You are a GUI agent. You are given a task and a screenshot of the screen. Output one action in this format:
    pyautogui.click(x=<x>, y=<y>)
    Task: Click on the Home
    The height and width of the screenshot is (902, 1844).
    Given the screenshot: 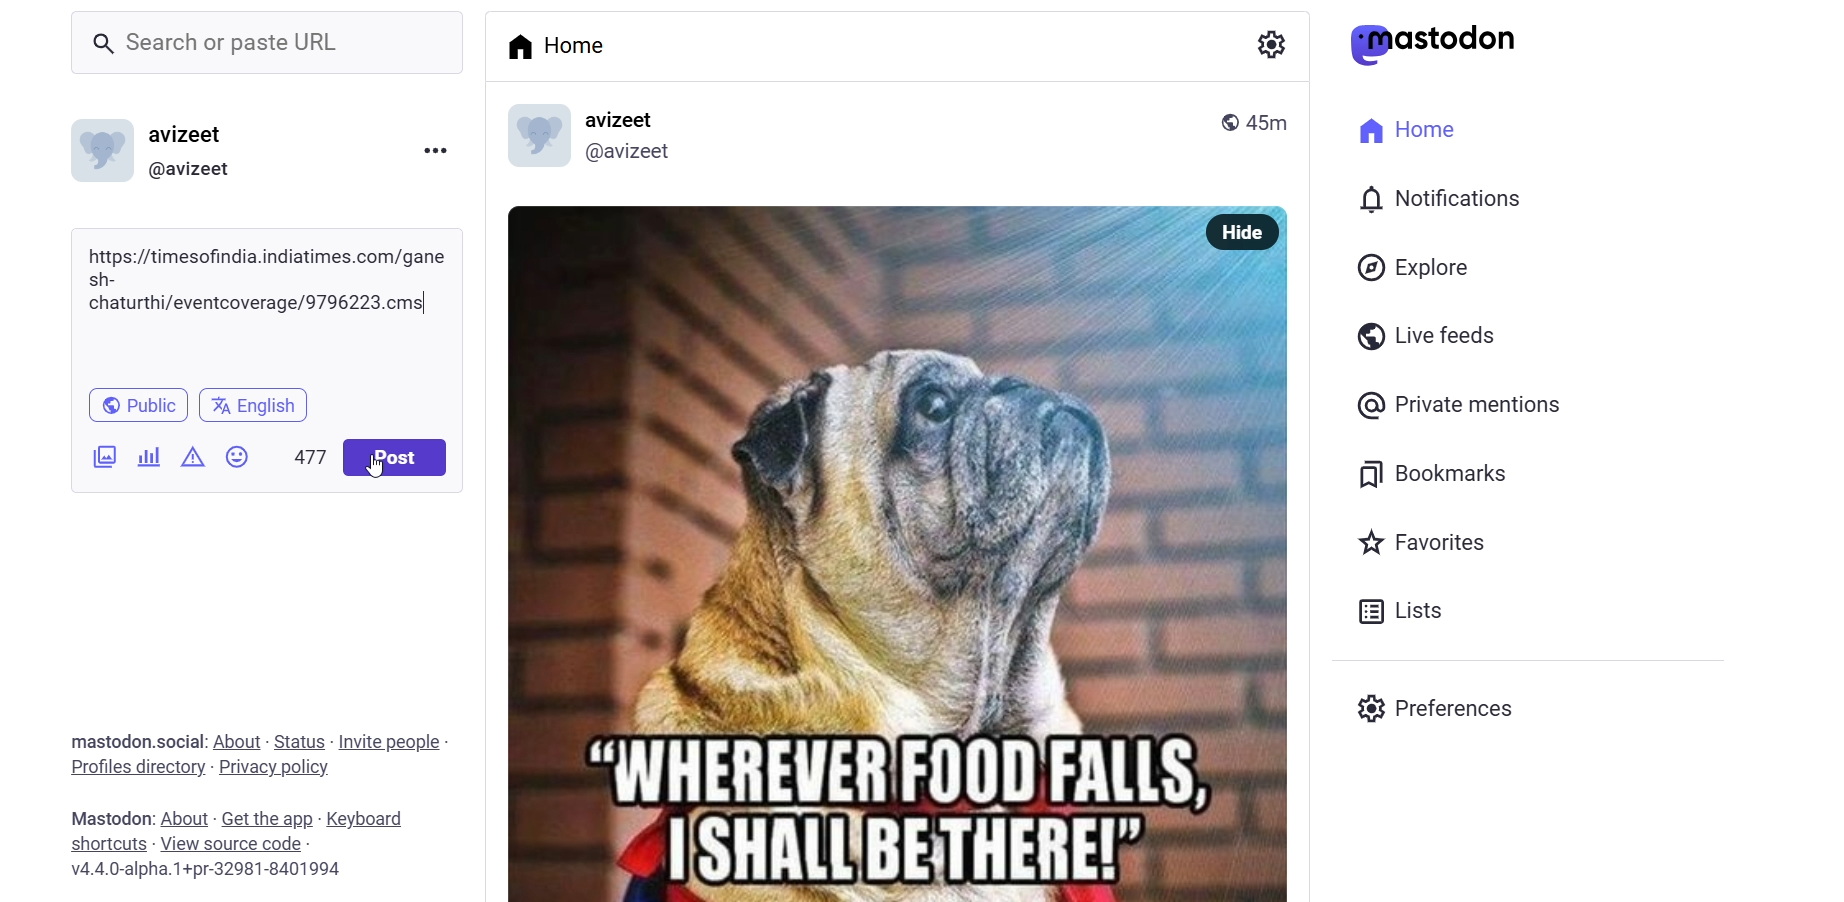 What is the action you would take?
    pyautogui.click(x=1422, y=134)
    